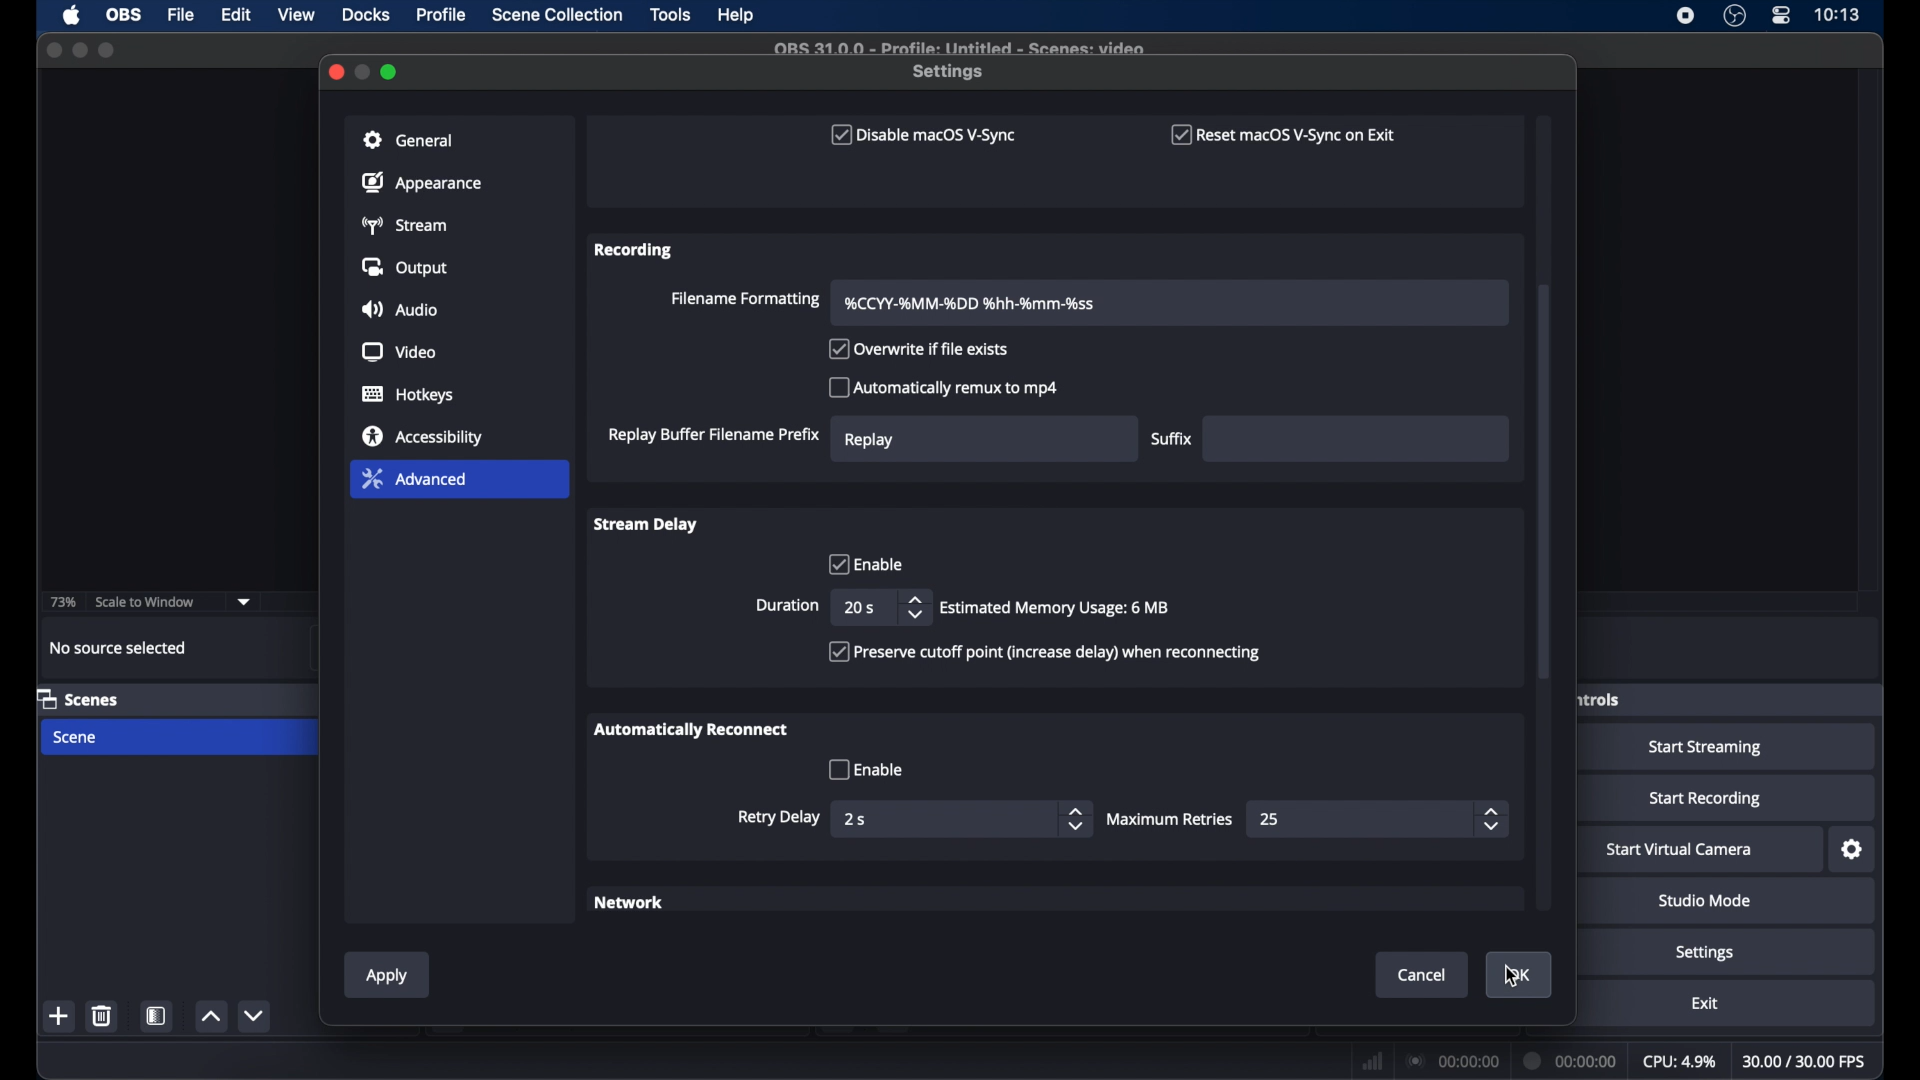 This screenshot has height=1080, width=1920. I want to click on minimize, so click(364, 71).